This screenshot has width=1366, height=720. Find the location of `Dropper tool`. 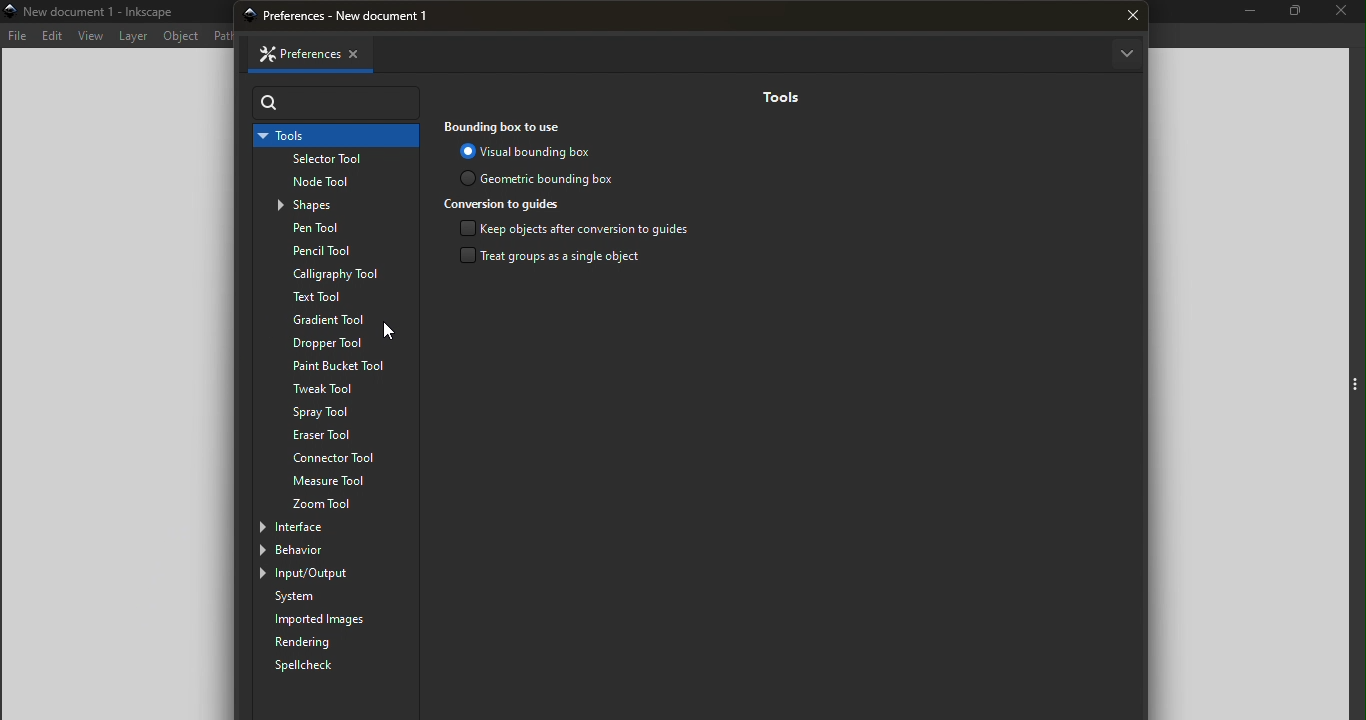

Dropper tool is located at coordinates (337, 342).